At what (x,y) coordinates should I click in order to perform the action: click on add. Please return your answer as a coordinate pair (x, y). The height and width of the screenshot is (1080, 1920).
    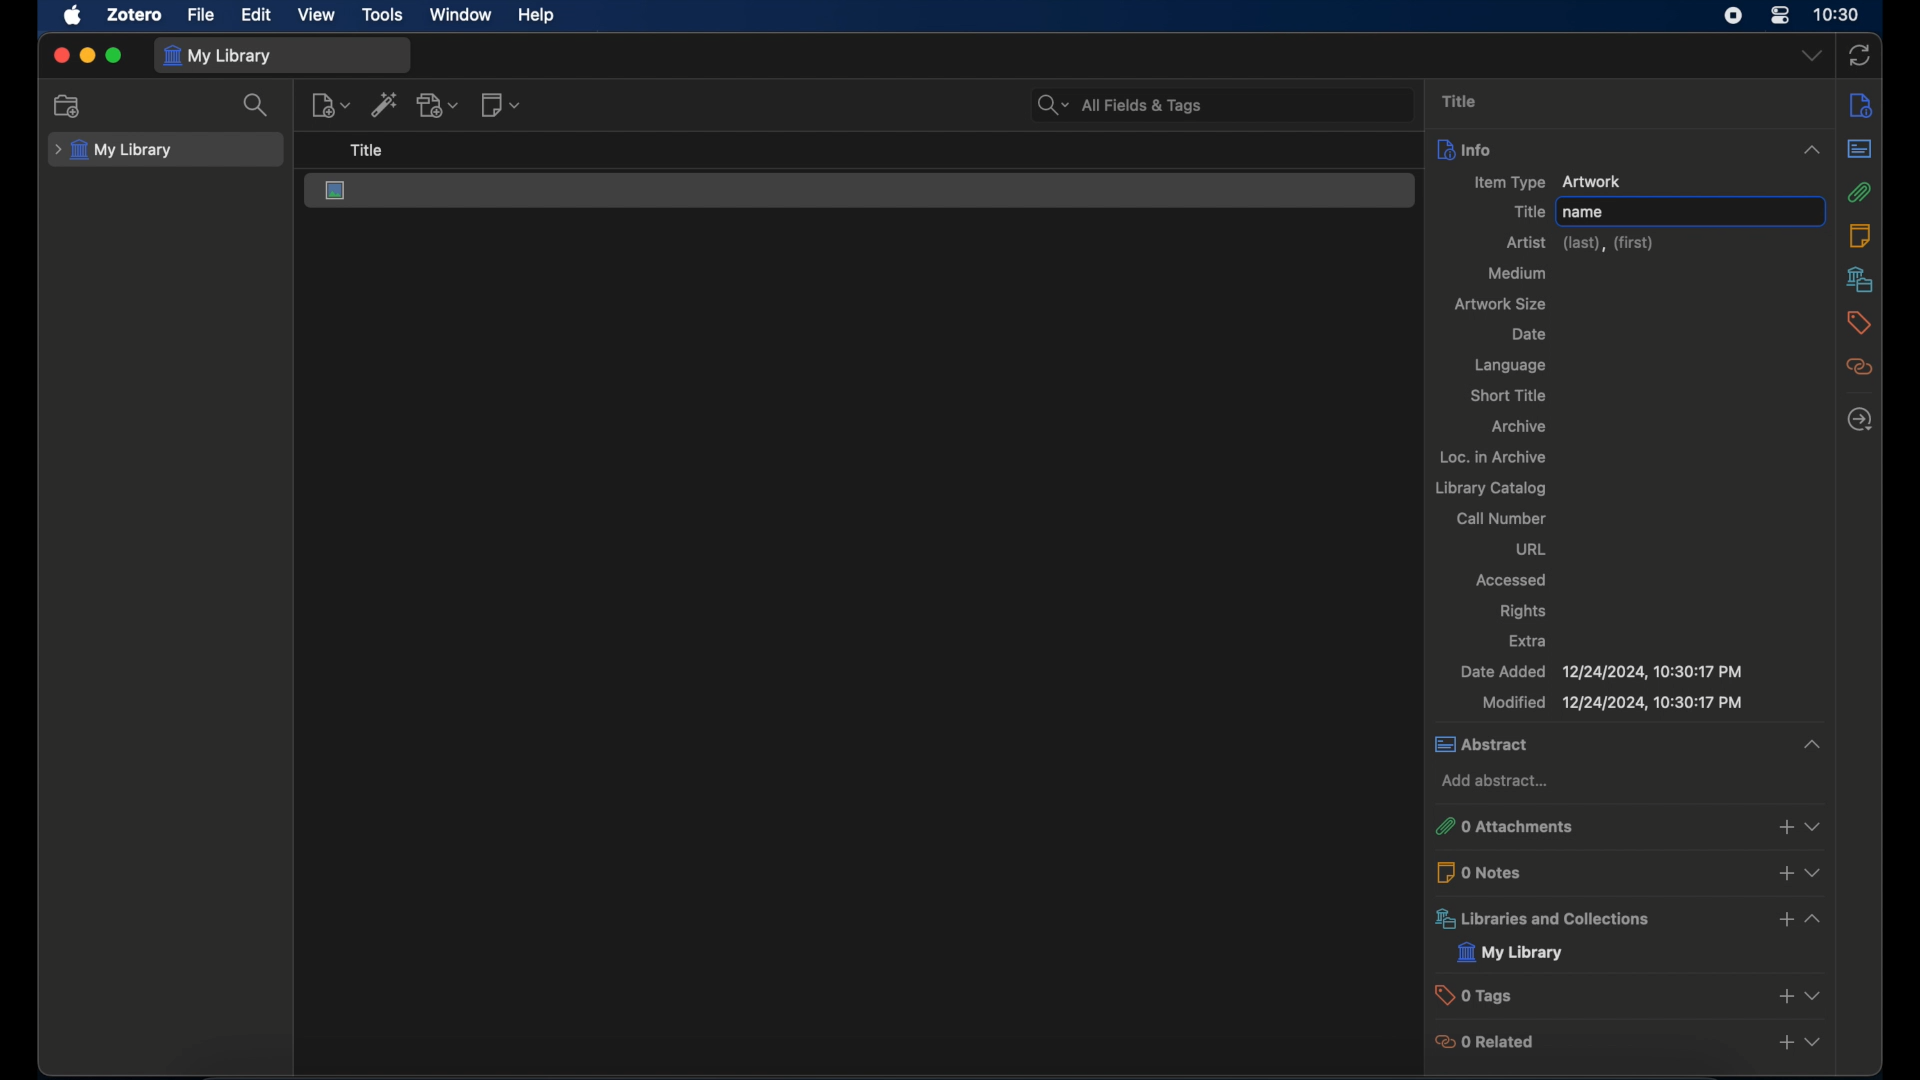
    Looking at the image, I should click on (1784, 999).